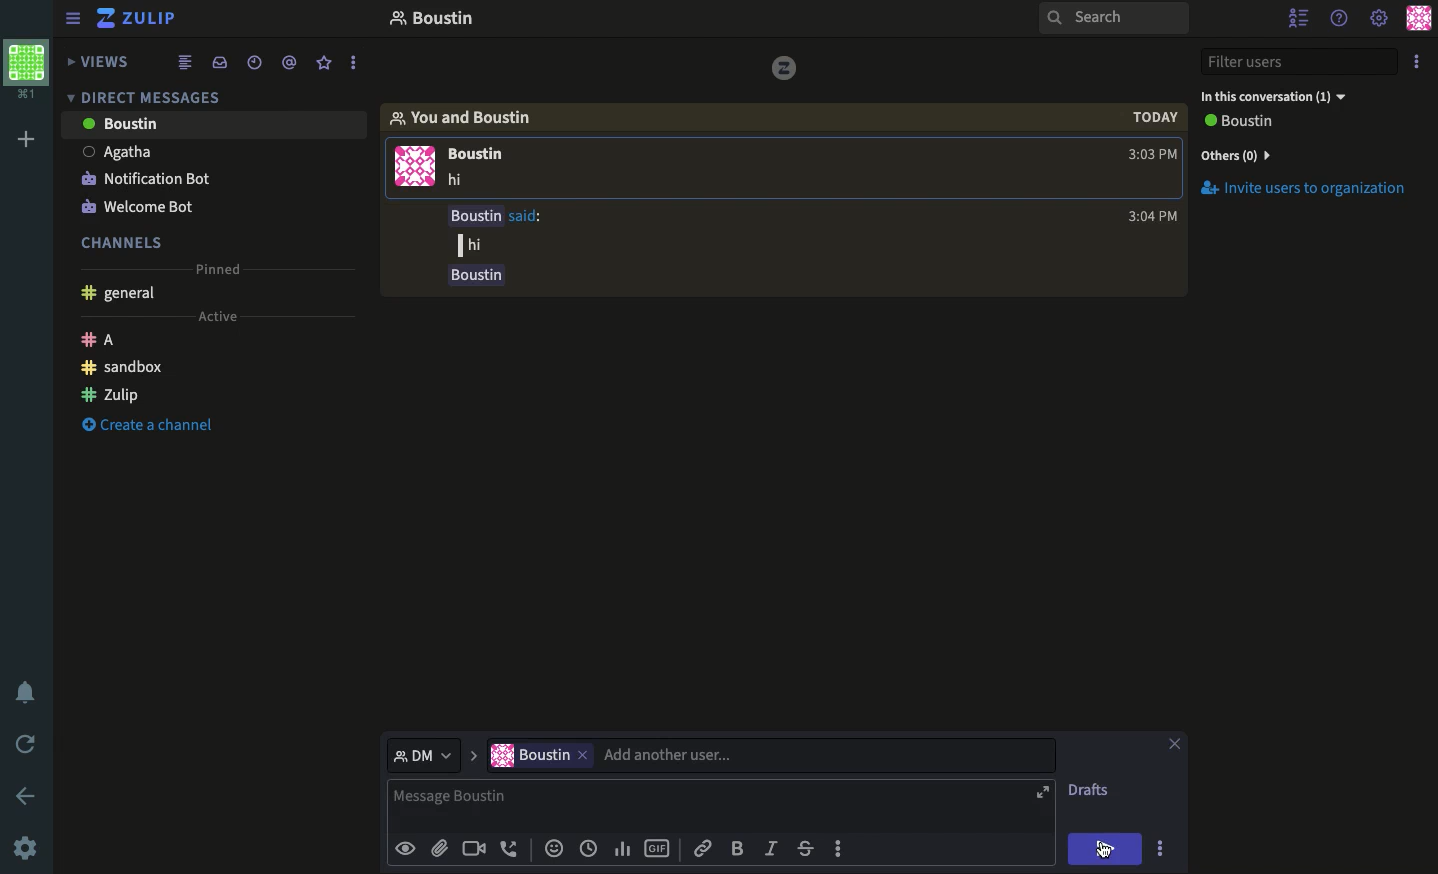  I want to click on Attachment, so click(439, 849).